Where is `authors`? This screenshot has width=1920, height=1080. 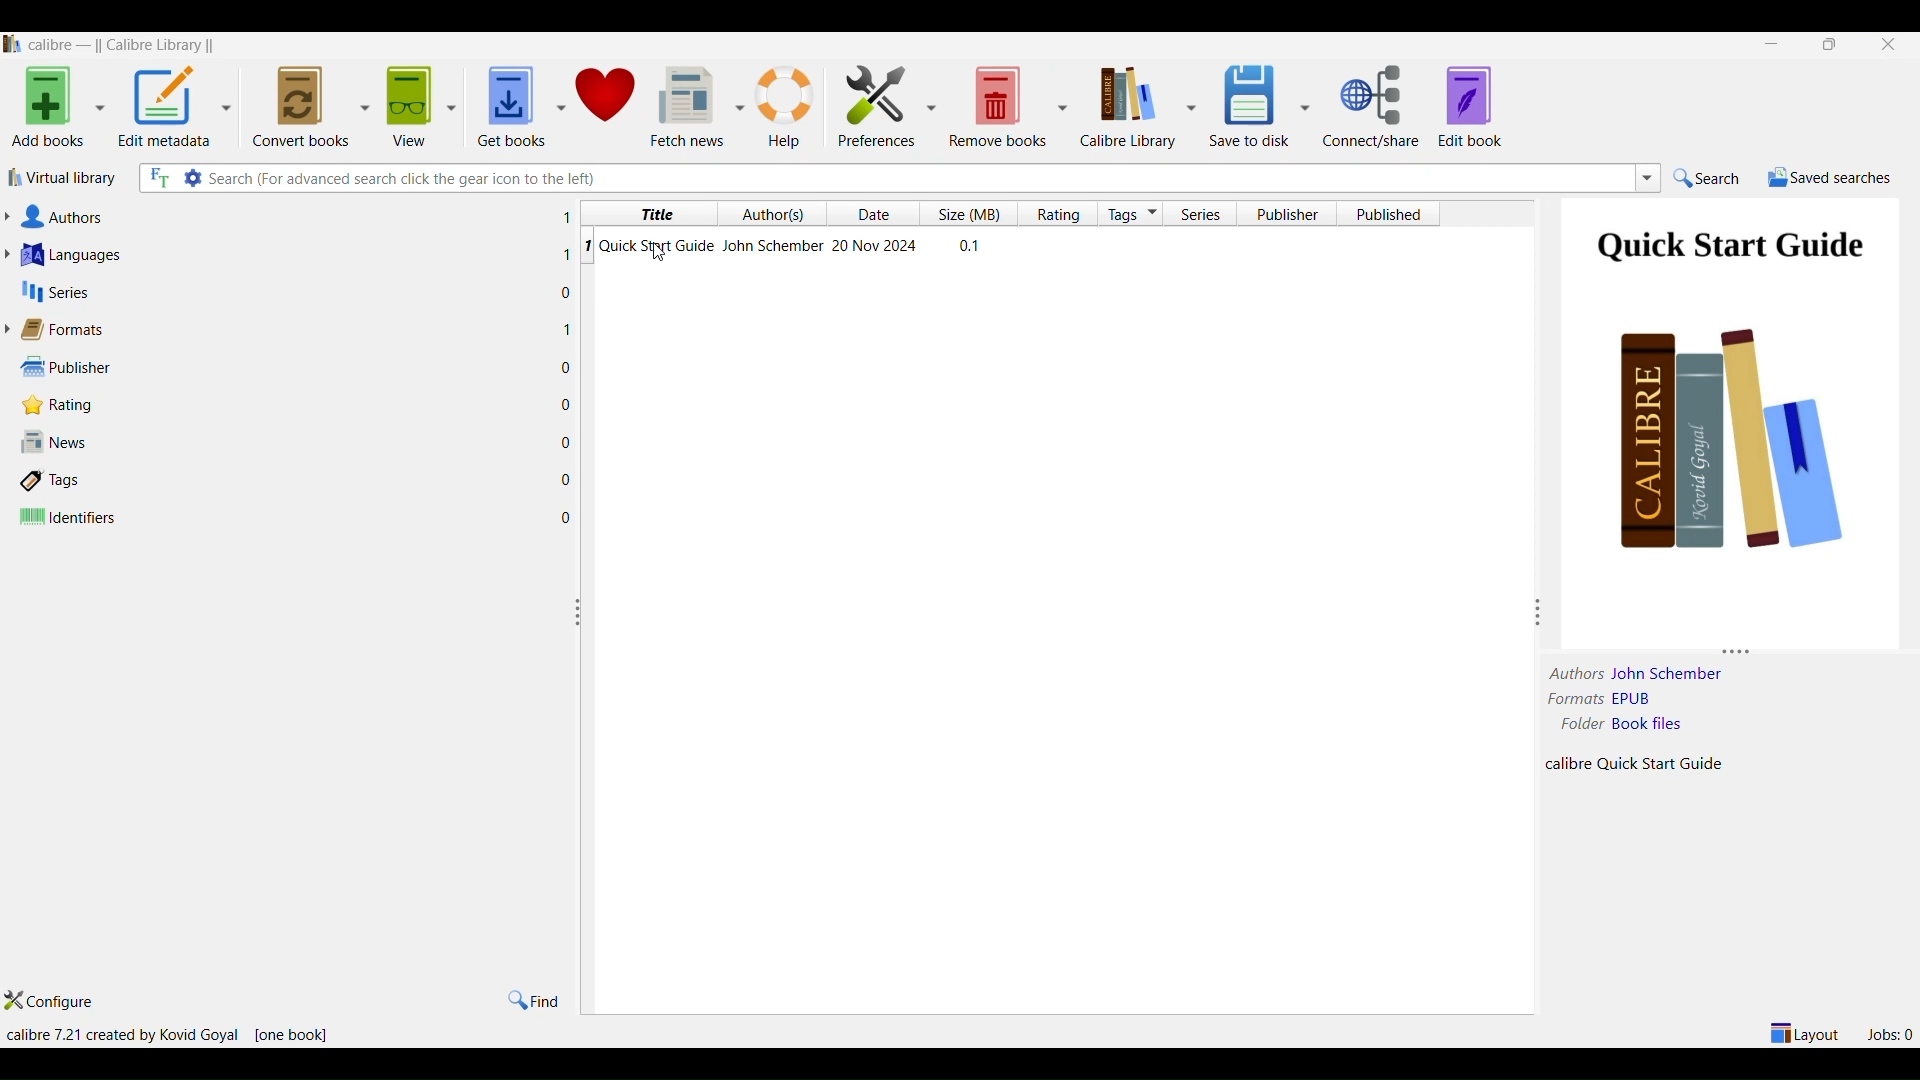 authors is located at coordinates (778, 214).